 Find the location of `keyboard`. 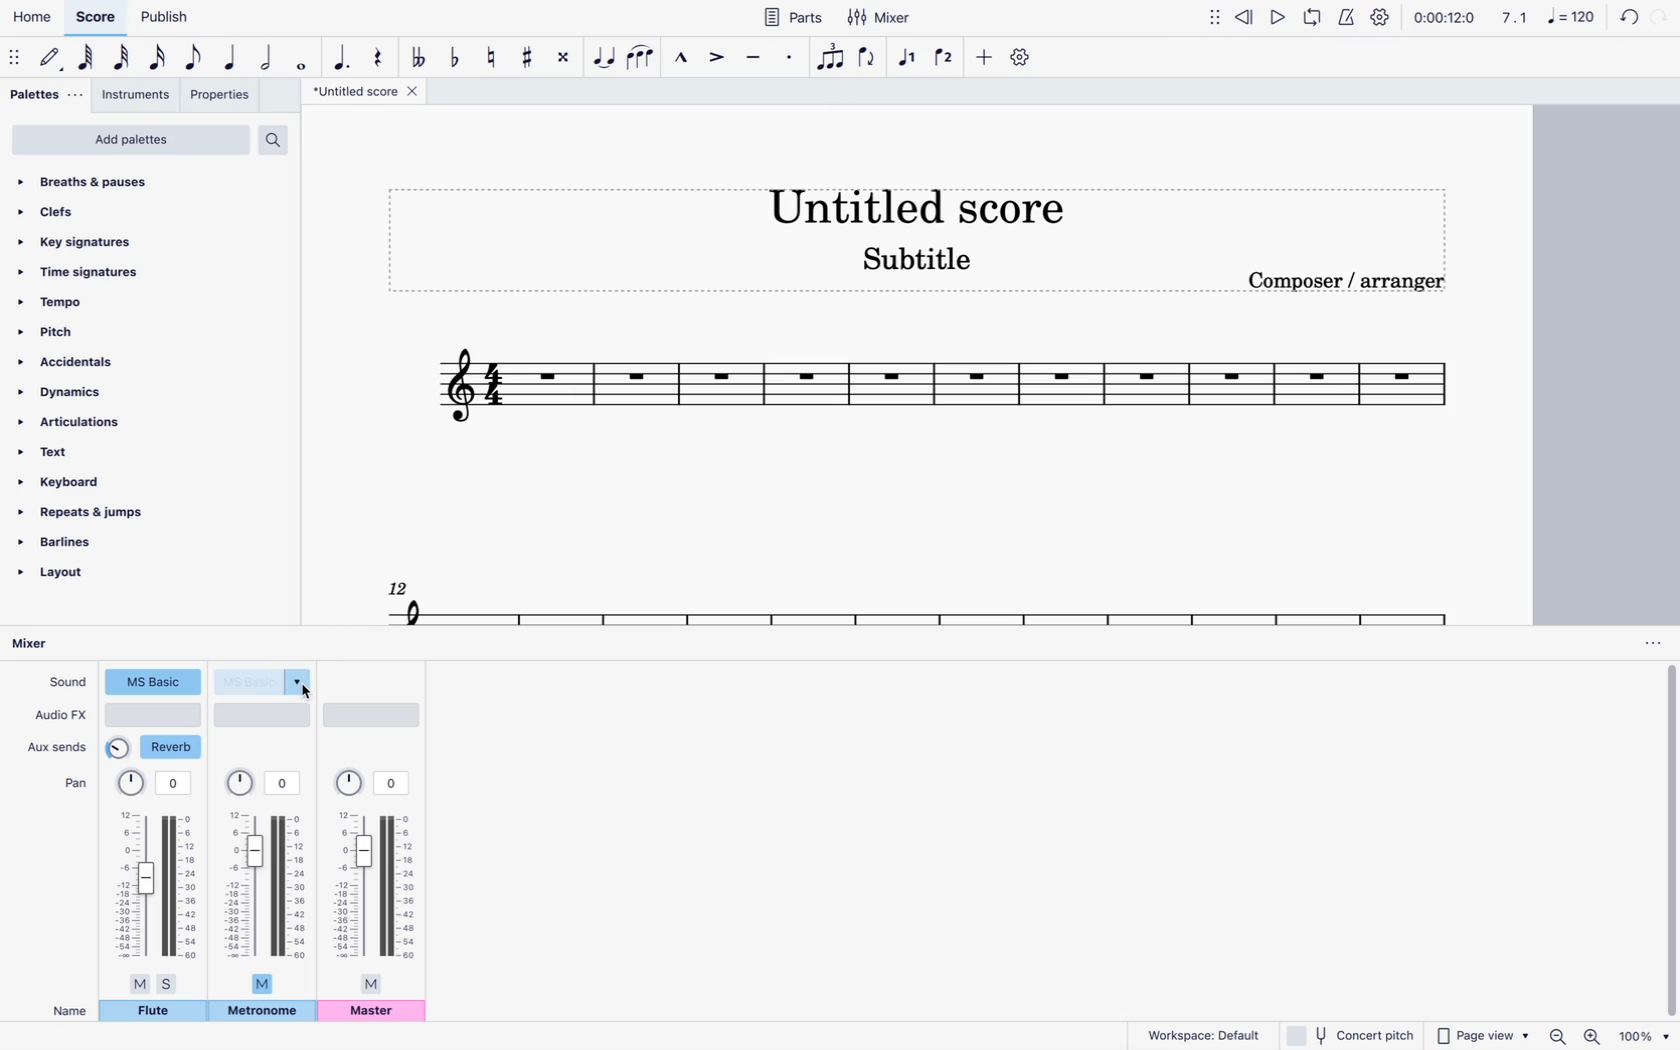

keyboard is located at coordinates (114, 482).